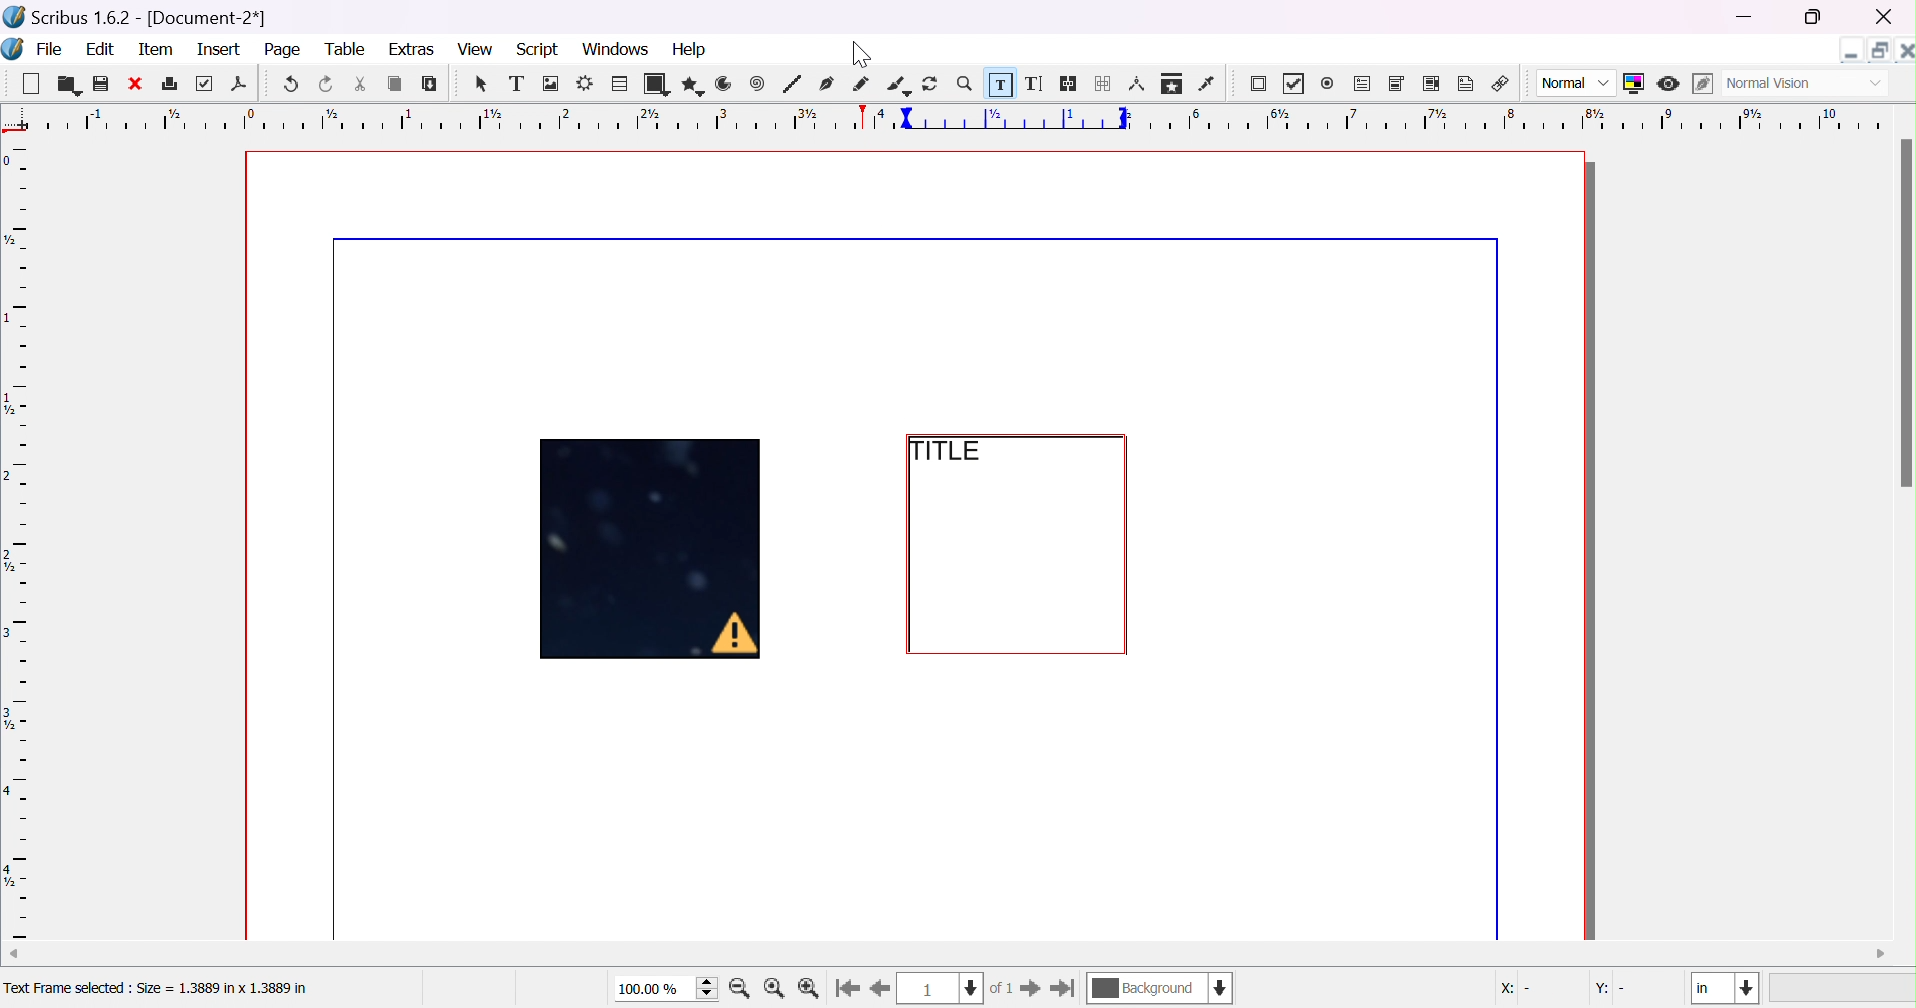 The image size is (1916, 1008). I want to click on zoom out, so click(811, 989).